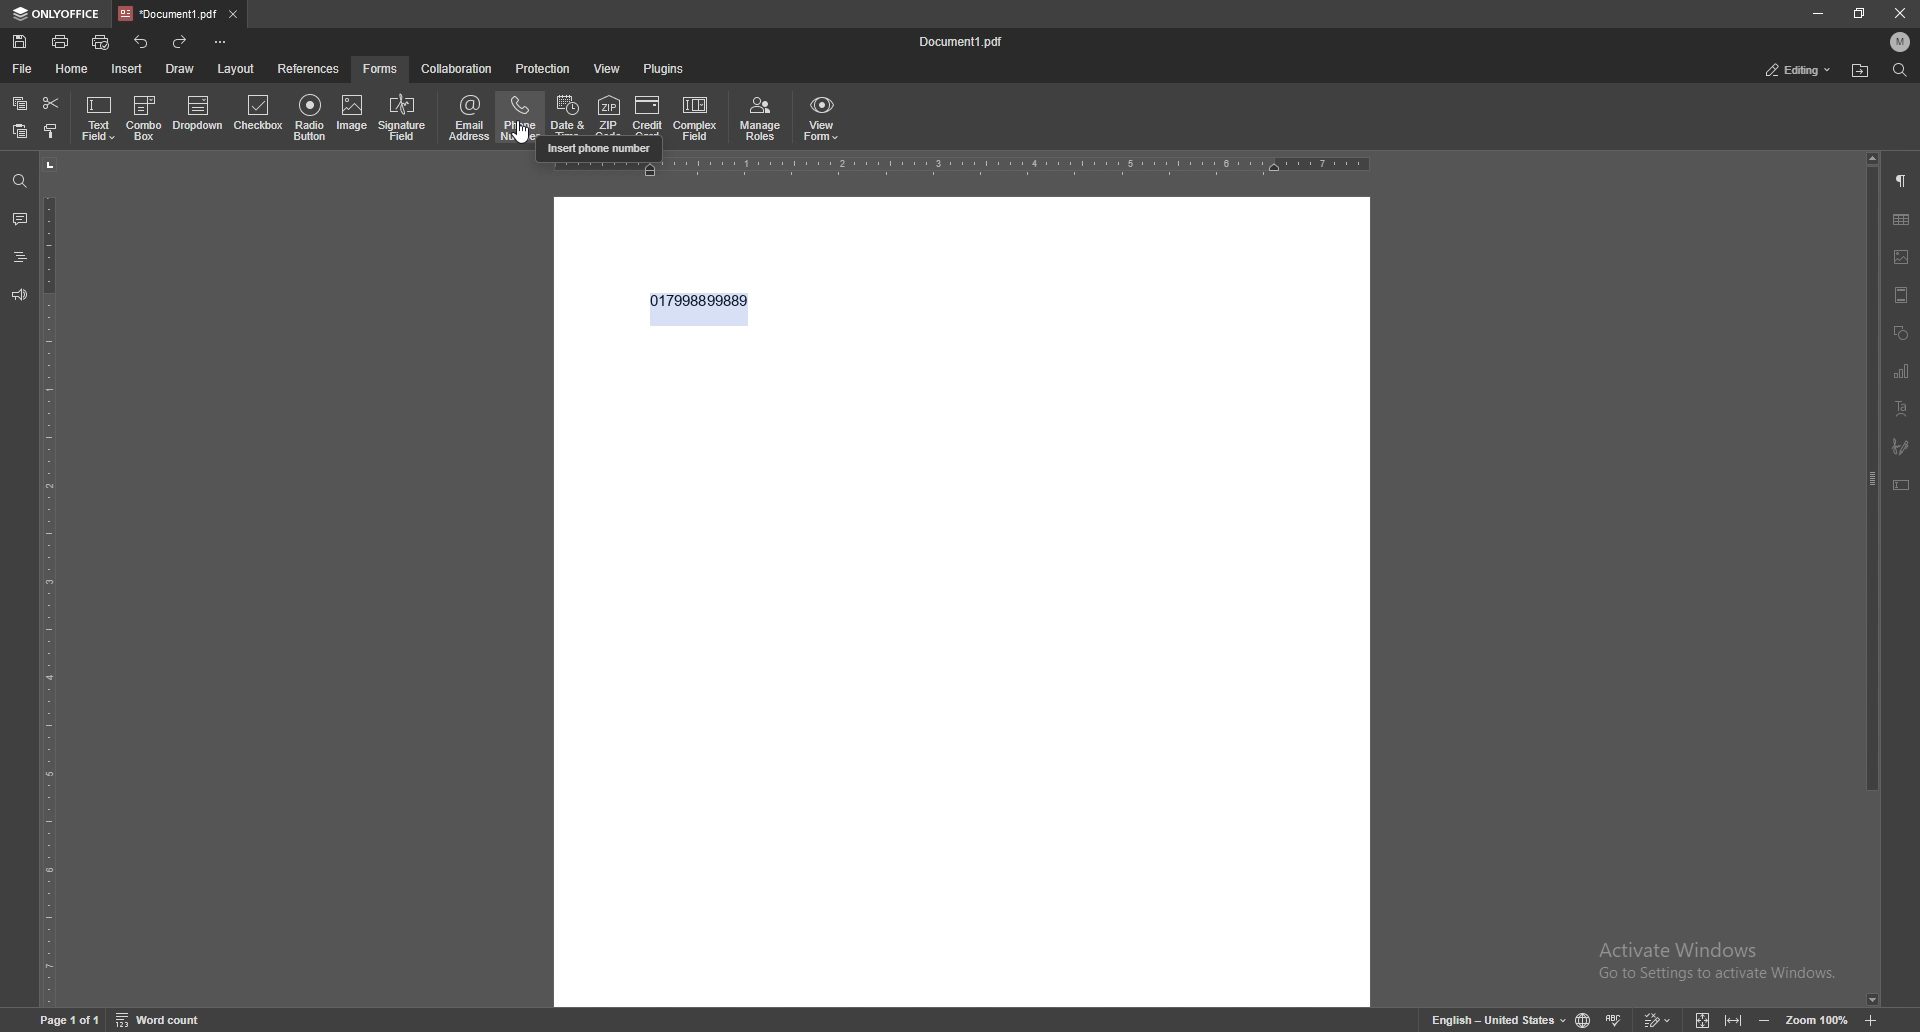 The width and height of the screenshot is (1920, 1032). Describe the element at coordinates (74, 69) in the screenshot. I see `home` at that location.